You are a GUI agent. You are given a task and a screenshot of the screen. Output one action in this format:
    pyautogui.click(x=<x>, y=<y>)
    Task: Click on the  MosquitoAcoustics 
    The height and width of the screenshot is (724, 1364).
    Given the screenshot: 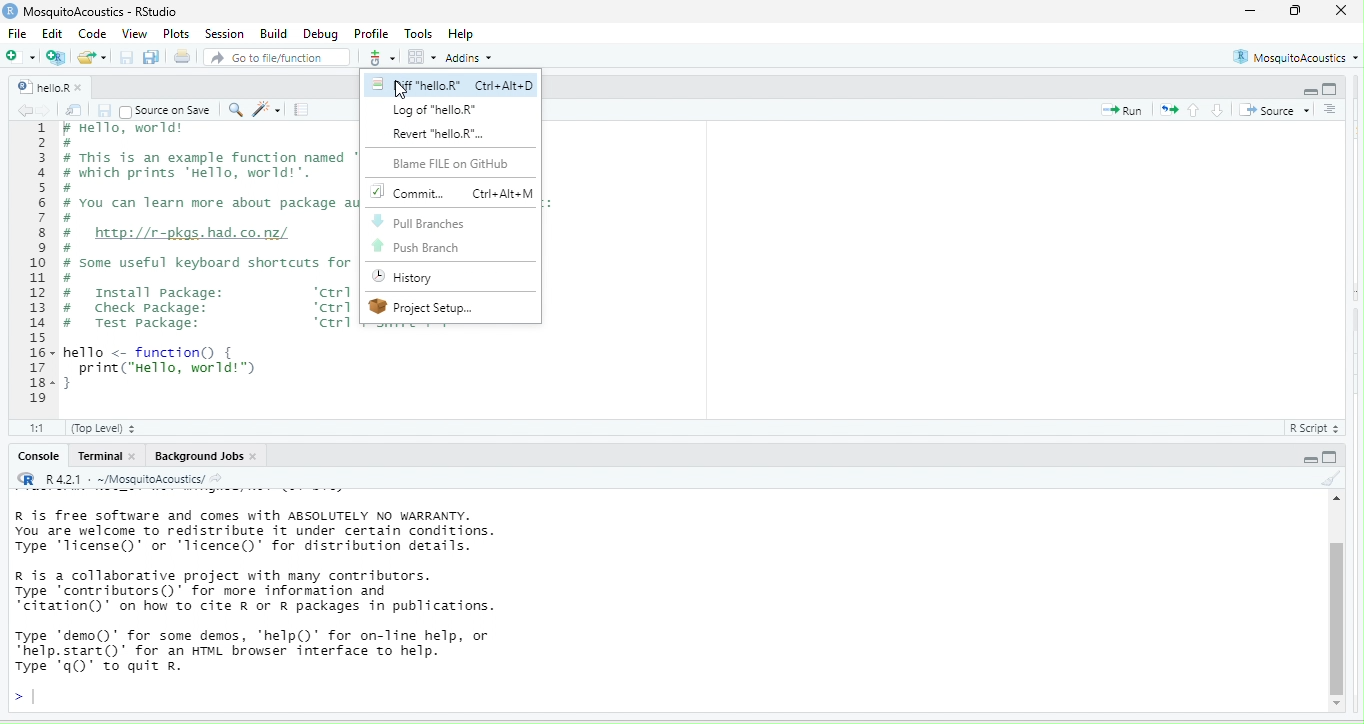 What is the action you would take?
    pyautogui.click(x=1298, y=54)
    